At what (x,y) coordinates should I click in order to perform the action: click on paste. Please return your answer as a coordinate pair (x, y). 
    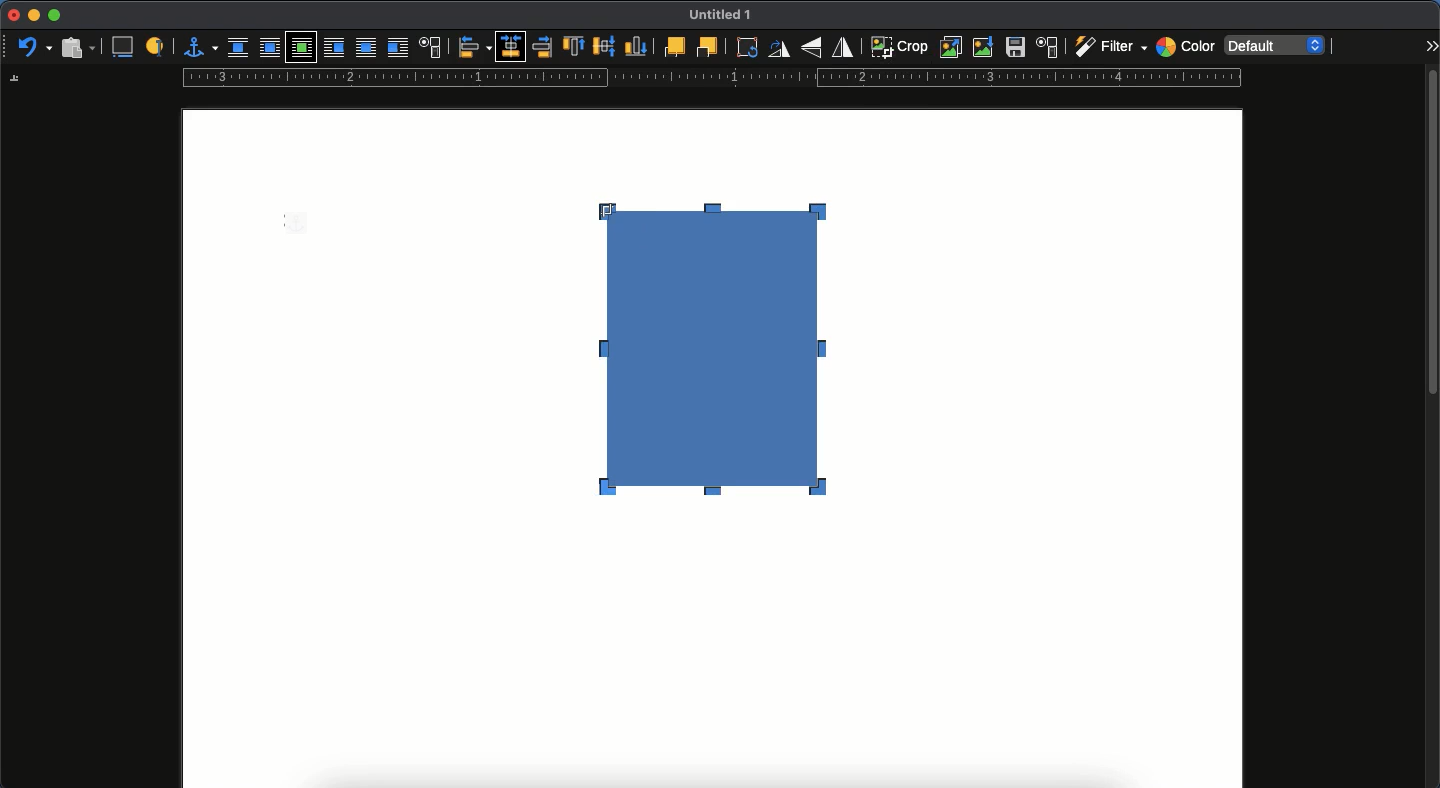
    Looking at the image, I should click on (77, 46).